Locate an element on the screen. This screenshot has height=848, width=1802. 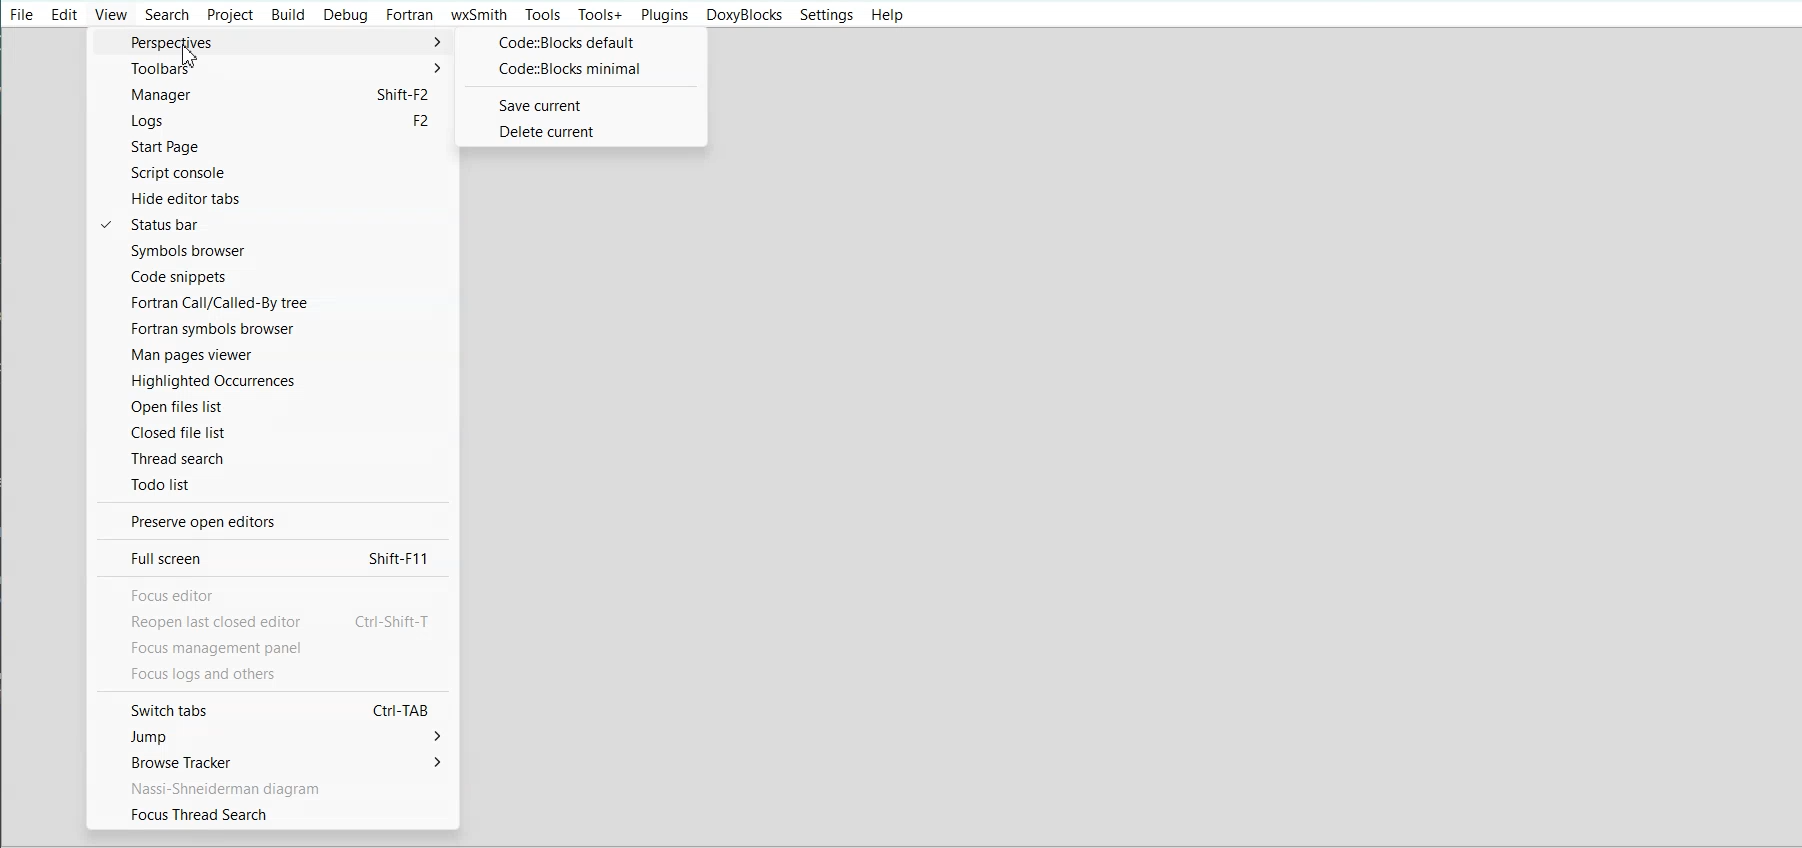
Debug is located at coordinates (347, 15).